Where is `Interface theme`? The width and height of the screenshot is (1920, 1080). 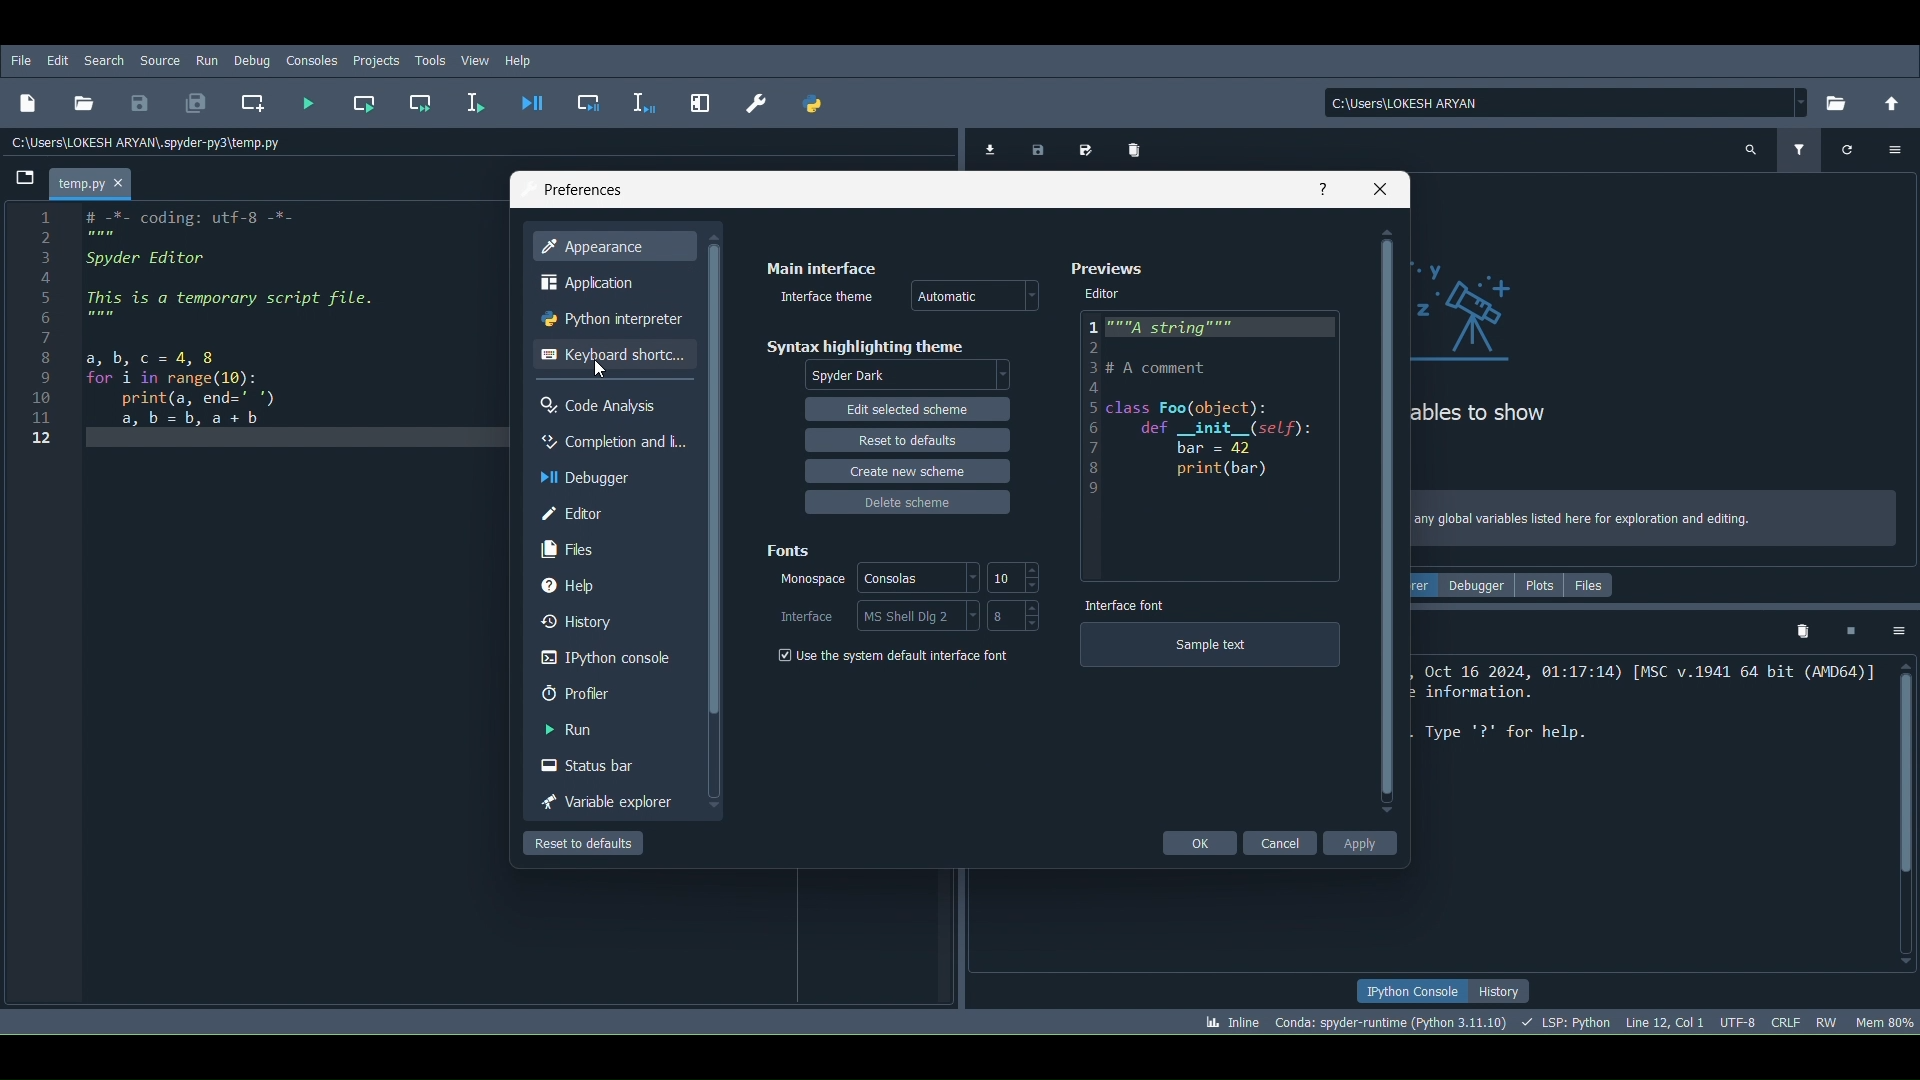
Interface theme is located at coordinates (829, 293).